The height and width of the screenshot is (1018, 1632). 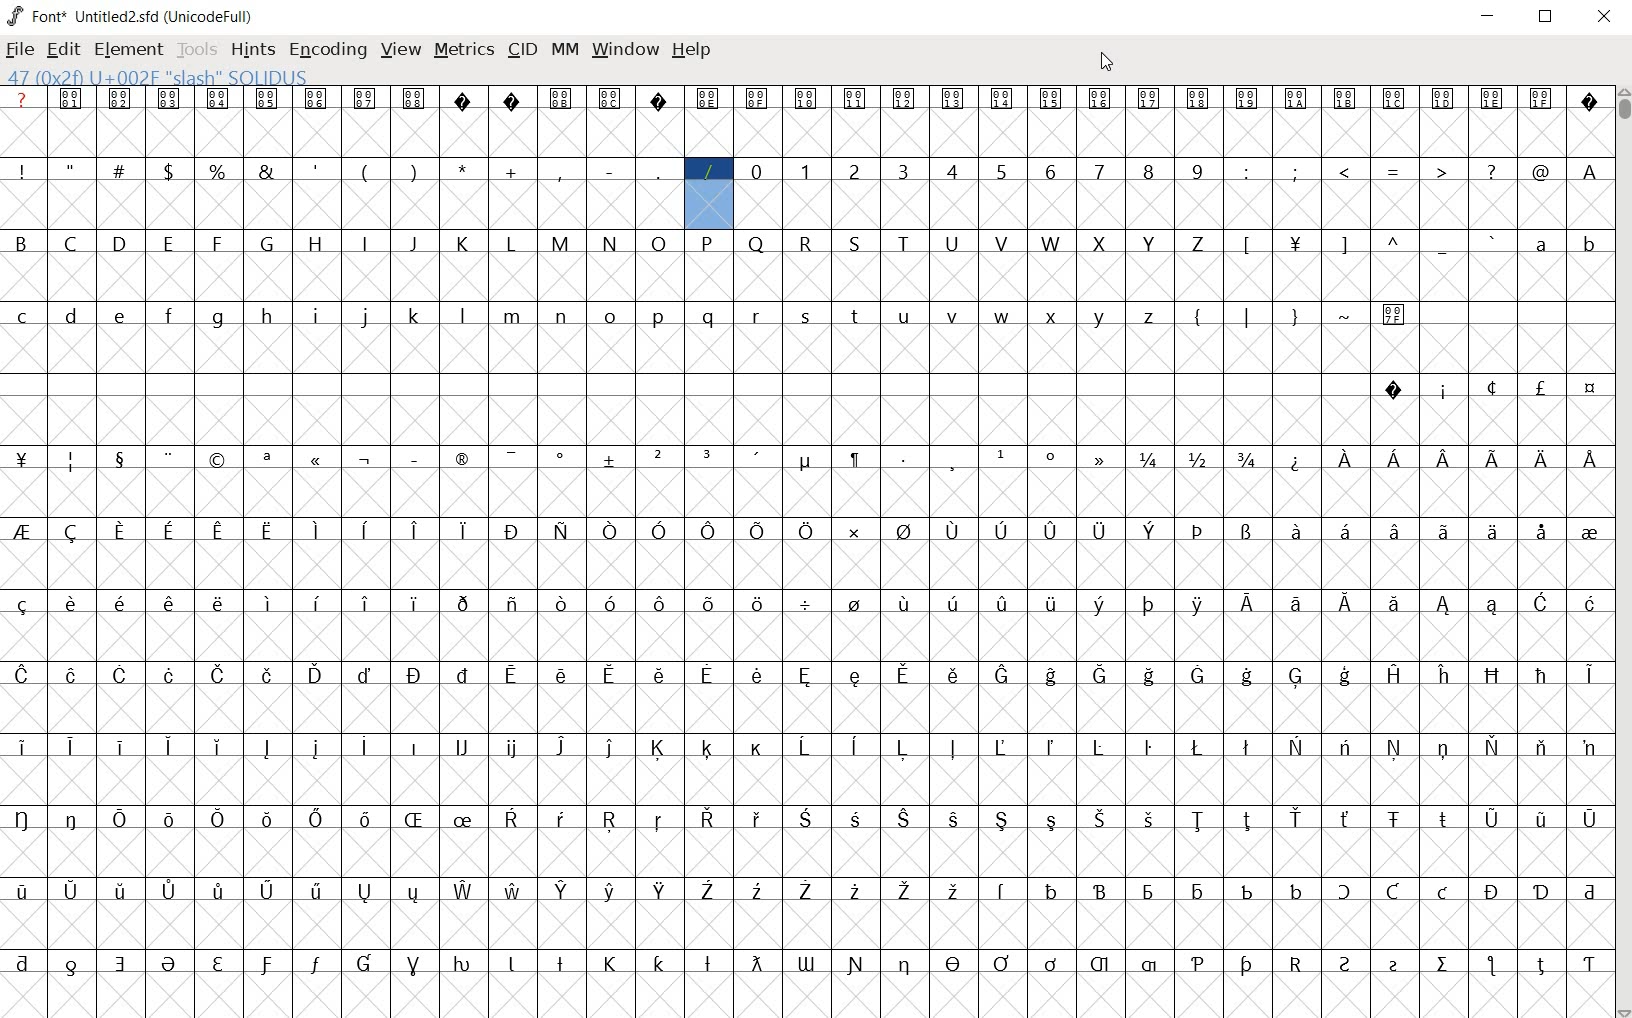 What do you see at coordinates (1198, 605) in the screenshot?
I see `glyph` at bounding box center [1198, 605].